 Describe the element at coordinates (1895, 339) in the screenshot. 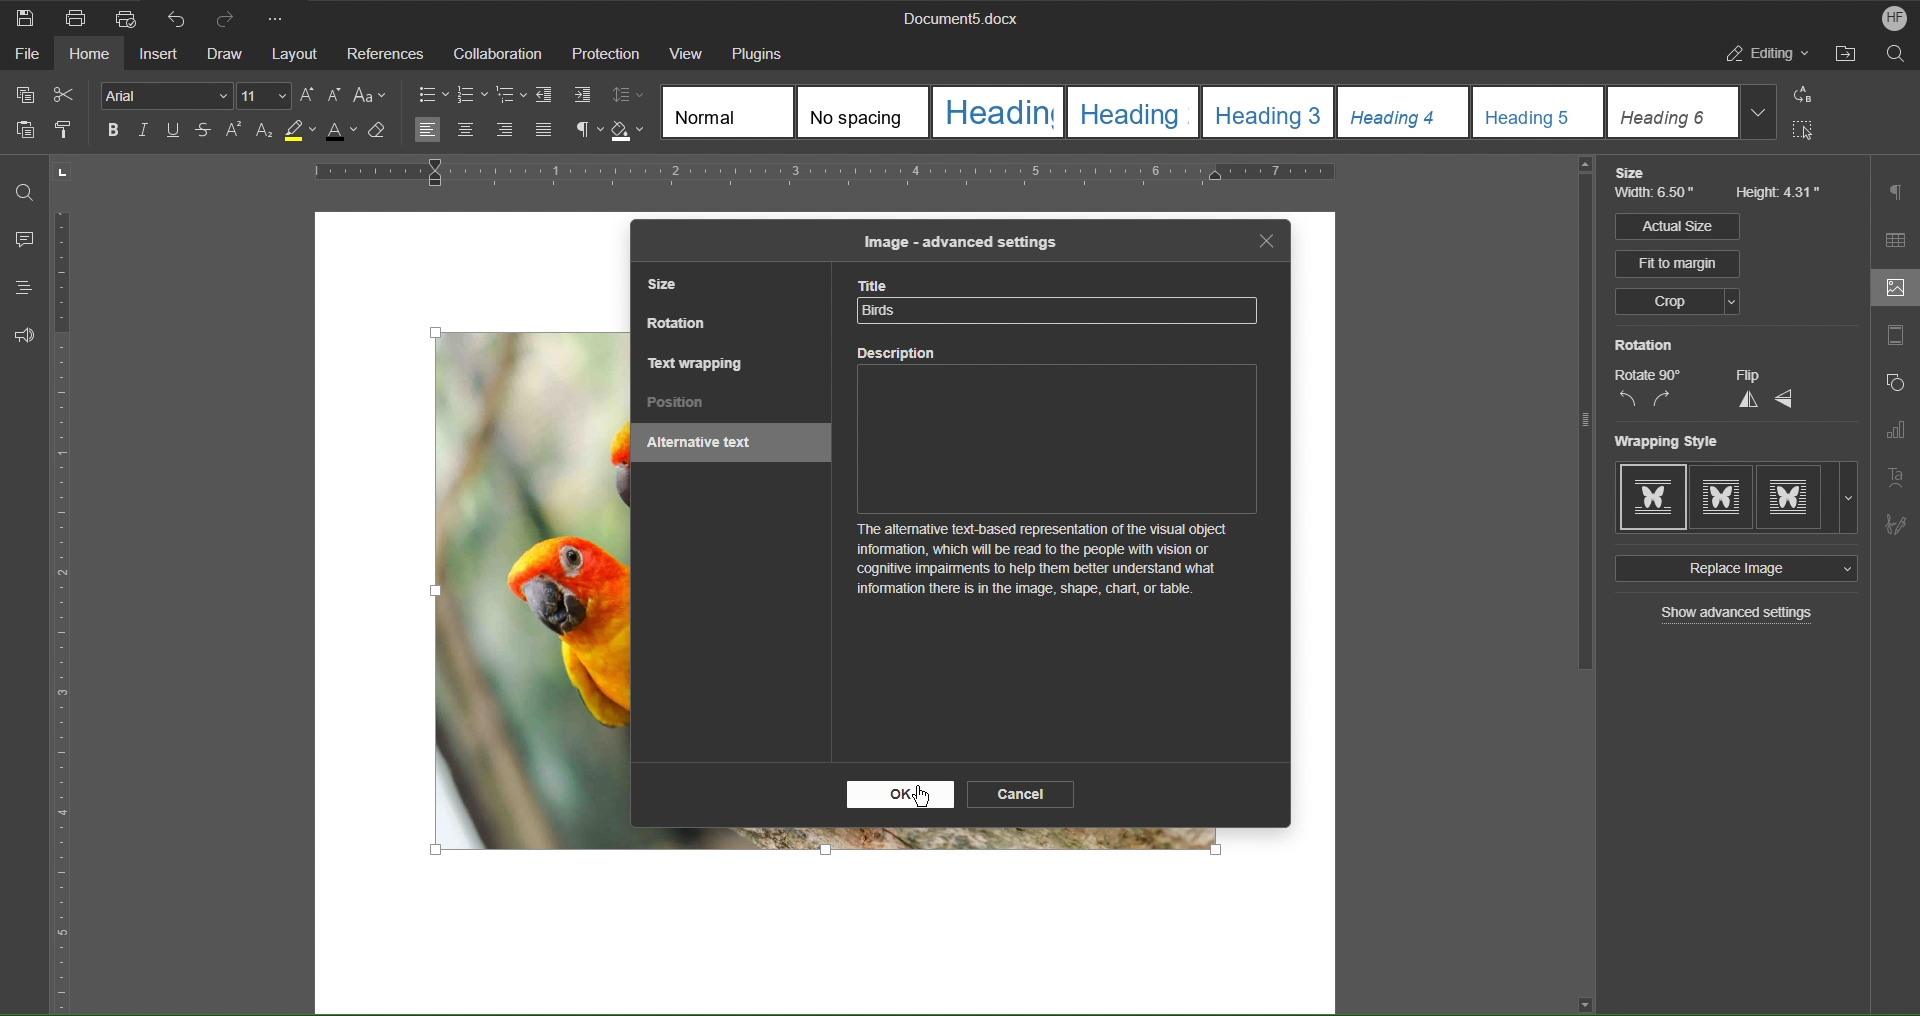

I see `Header/Footer` at that location.